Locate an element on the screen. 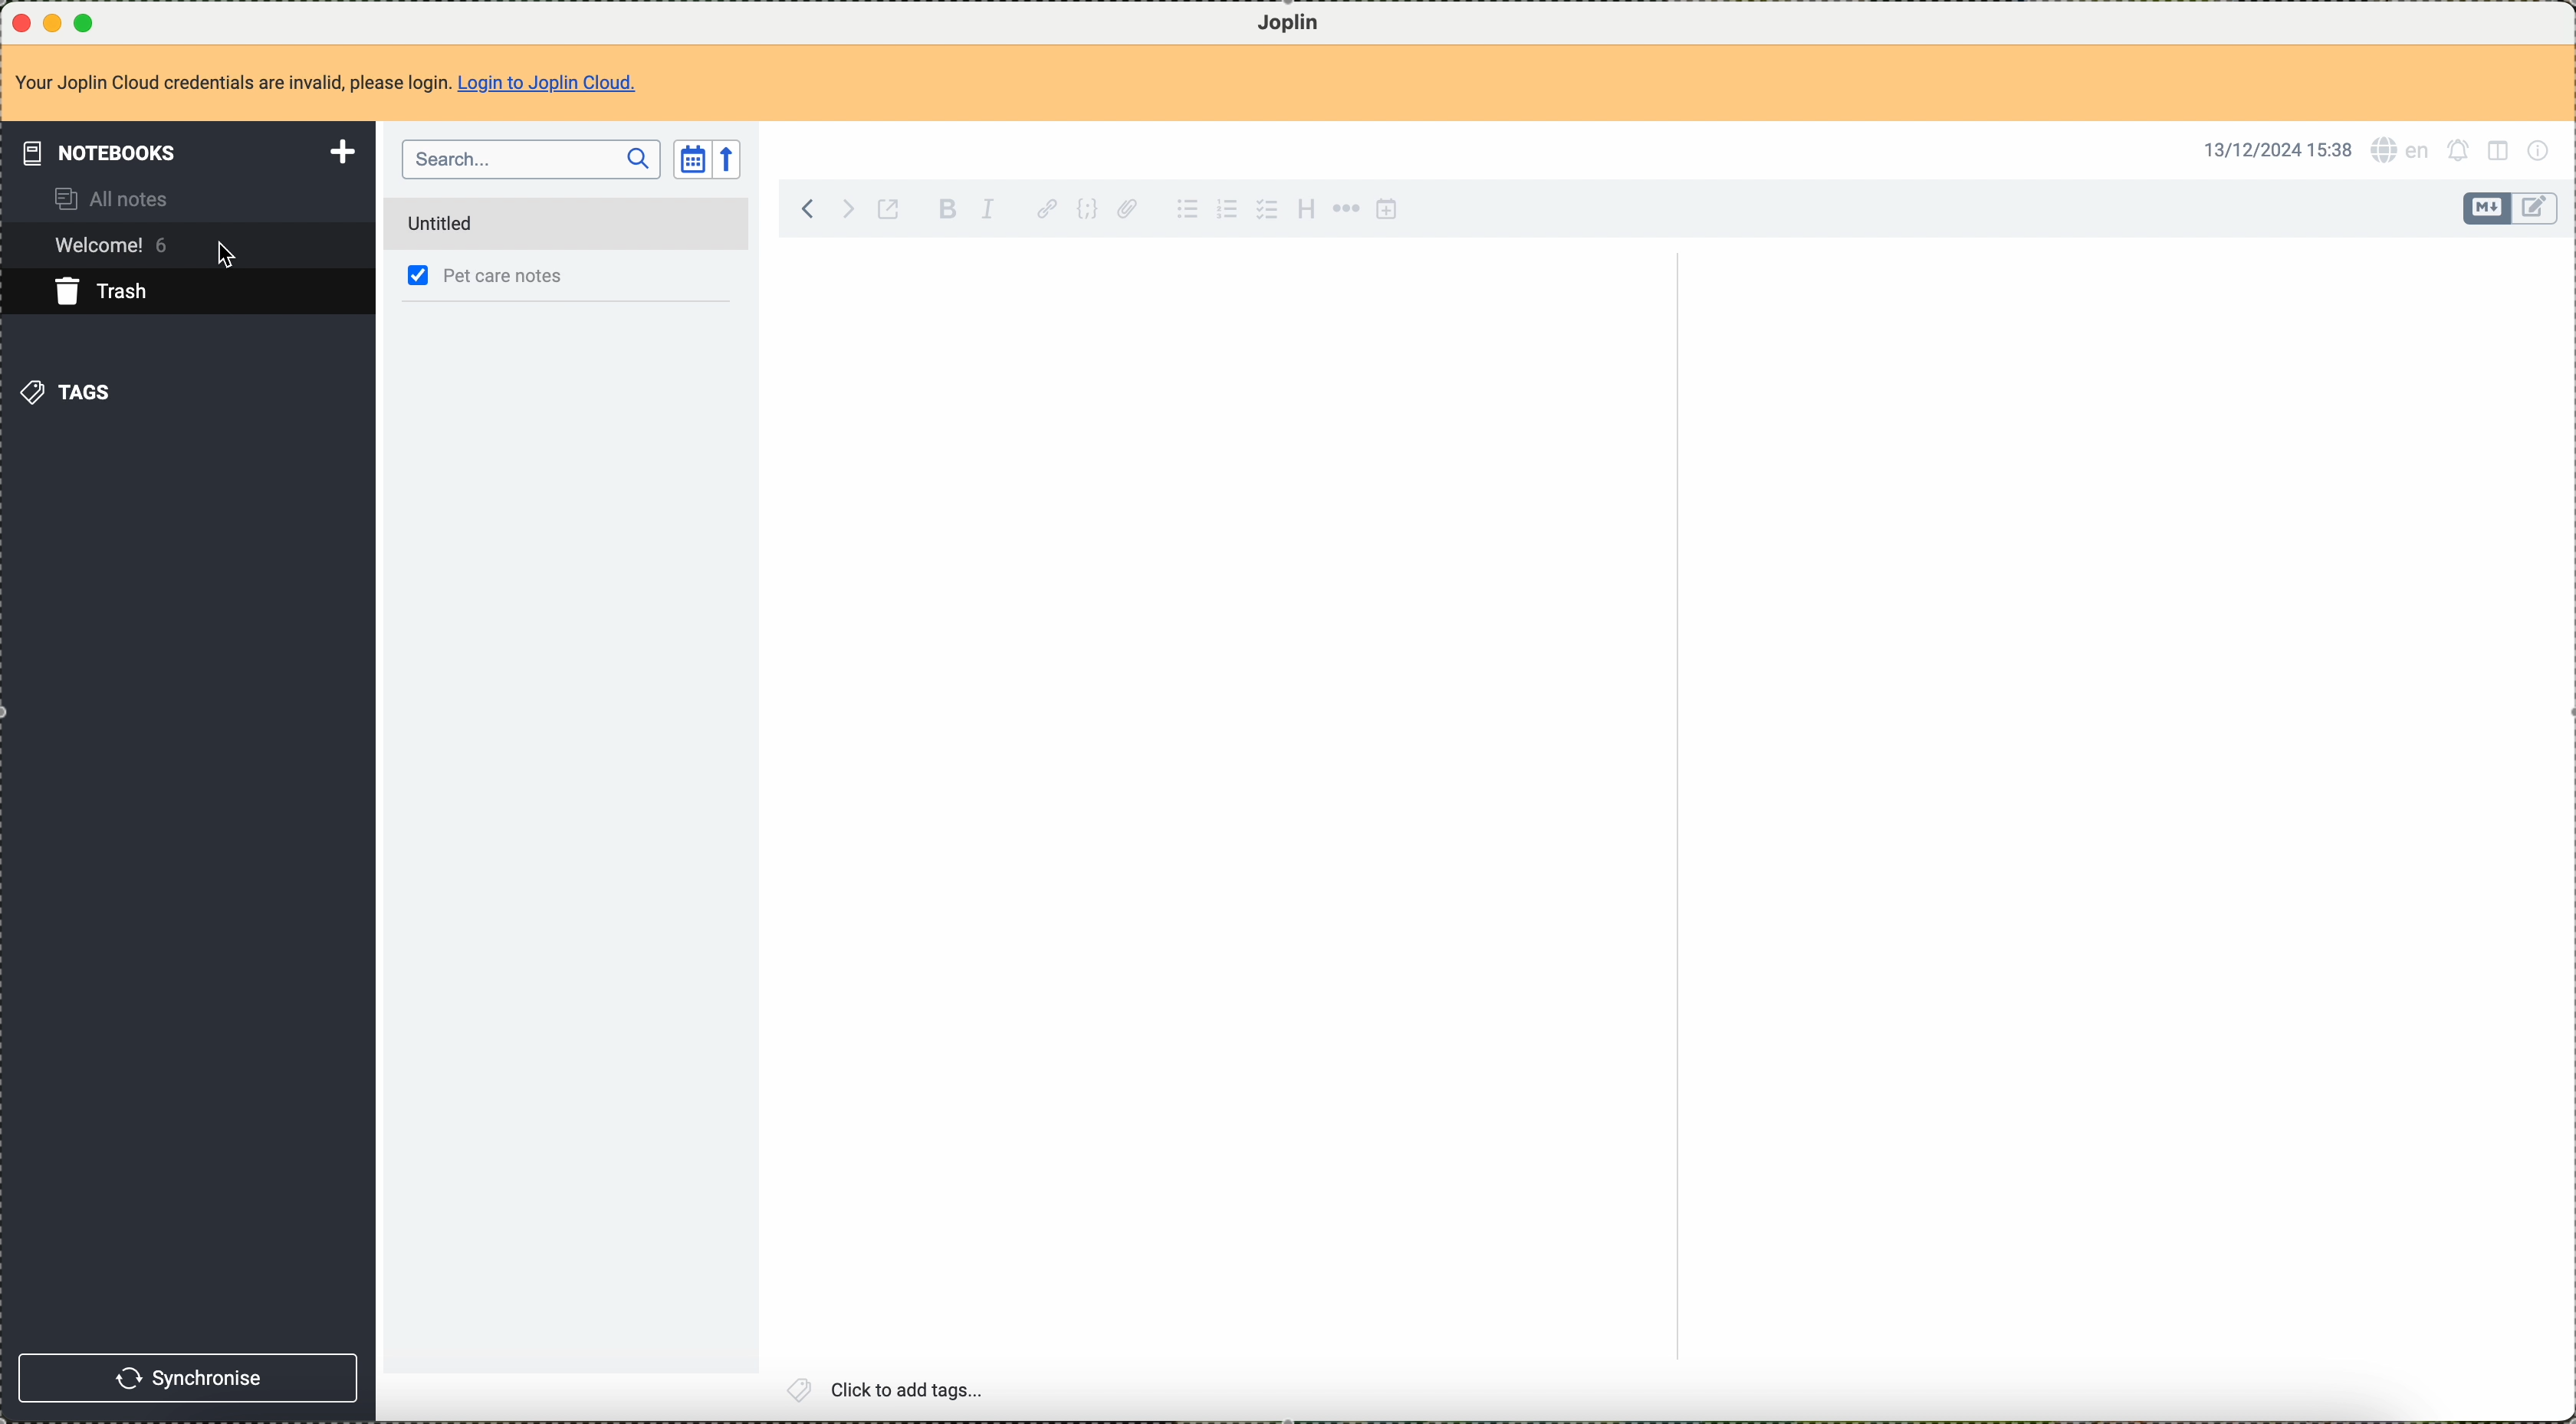 The height and width of the screenshot is (1424, 2576). synchronise is located at coordinates (188, 1380).